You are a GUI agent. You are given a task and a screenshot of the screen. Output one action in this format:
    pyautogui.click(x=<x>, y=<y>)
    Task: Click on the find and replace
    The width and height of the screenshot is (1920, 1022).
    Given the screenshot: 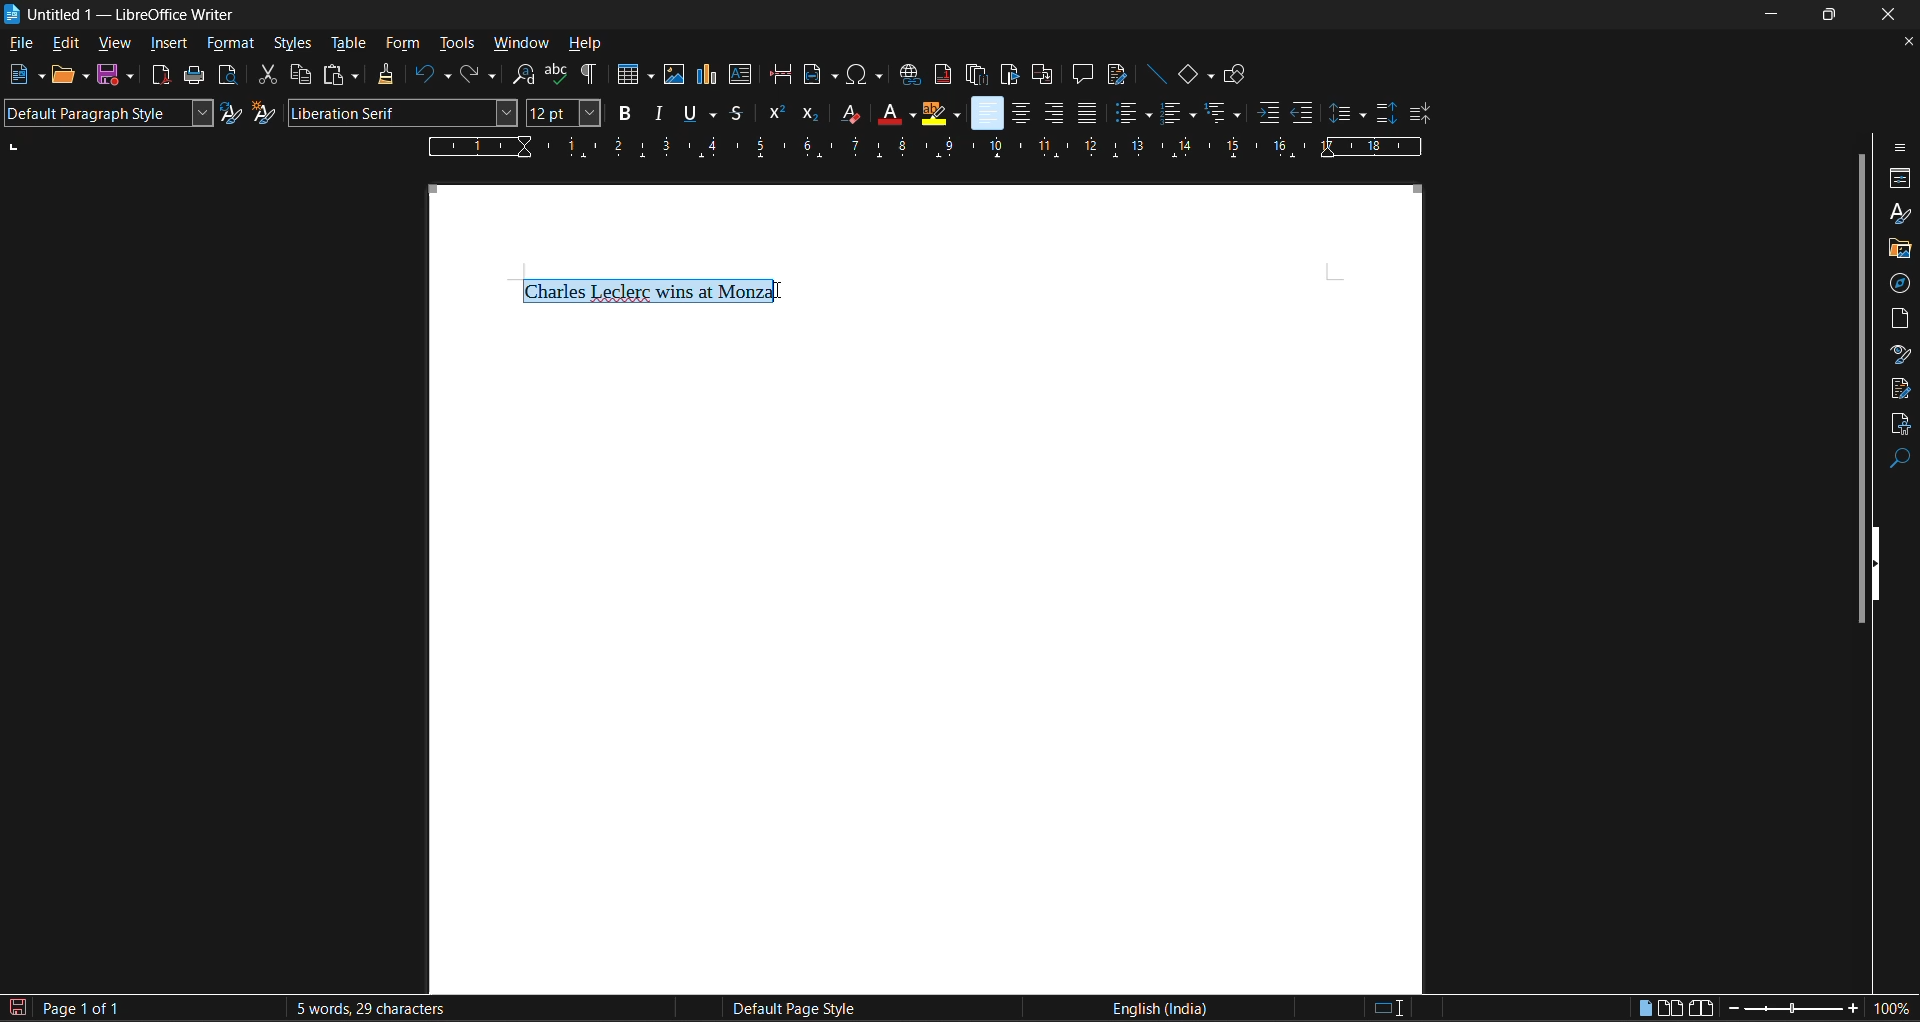 What is the action you would take?
    pyautogui.click(x=519, y=74)
    